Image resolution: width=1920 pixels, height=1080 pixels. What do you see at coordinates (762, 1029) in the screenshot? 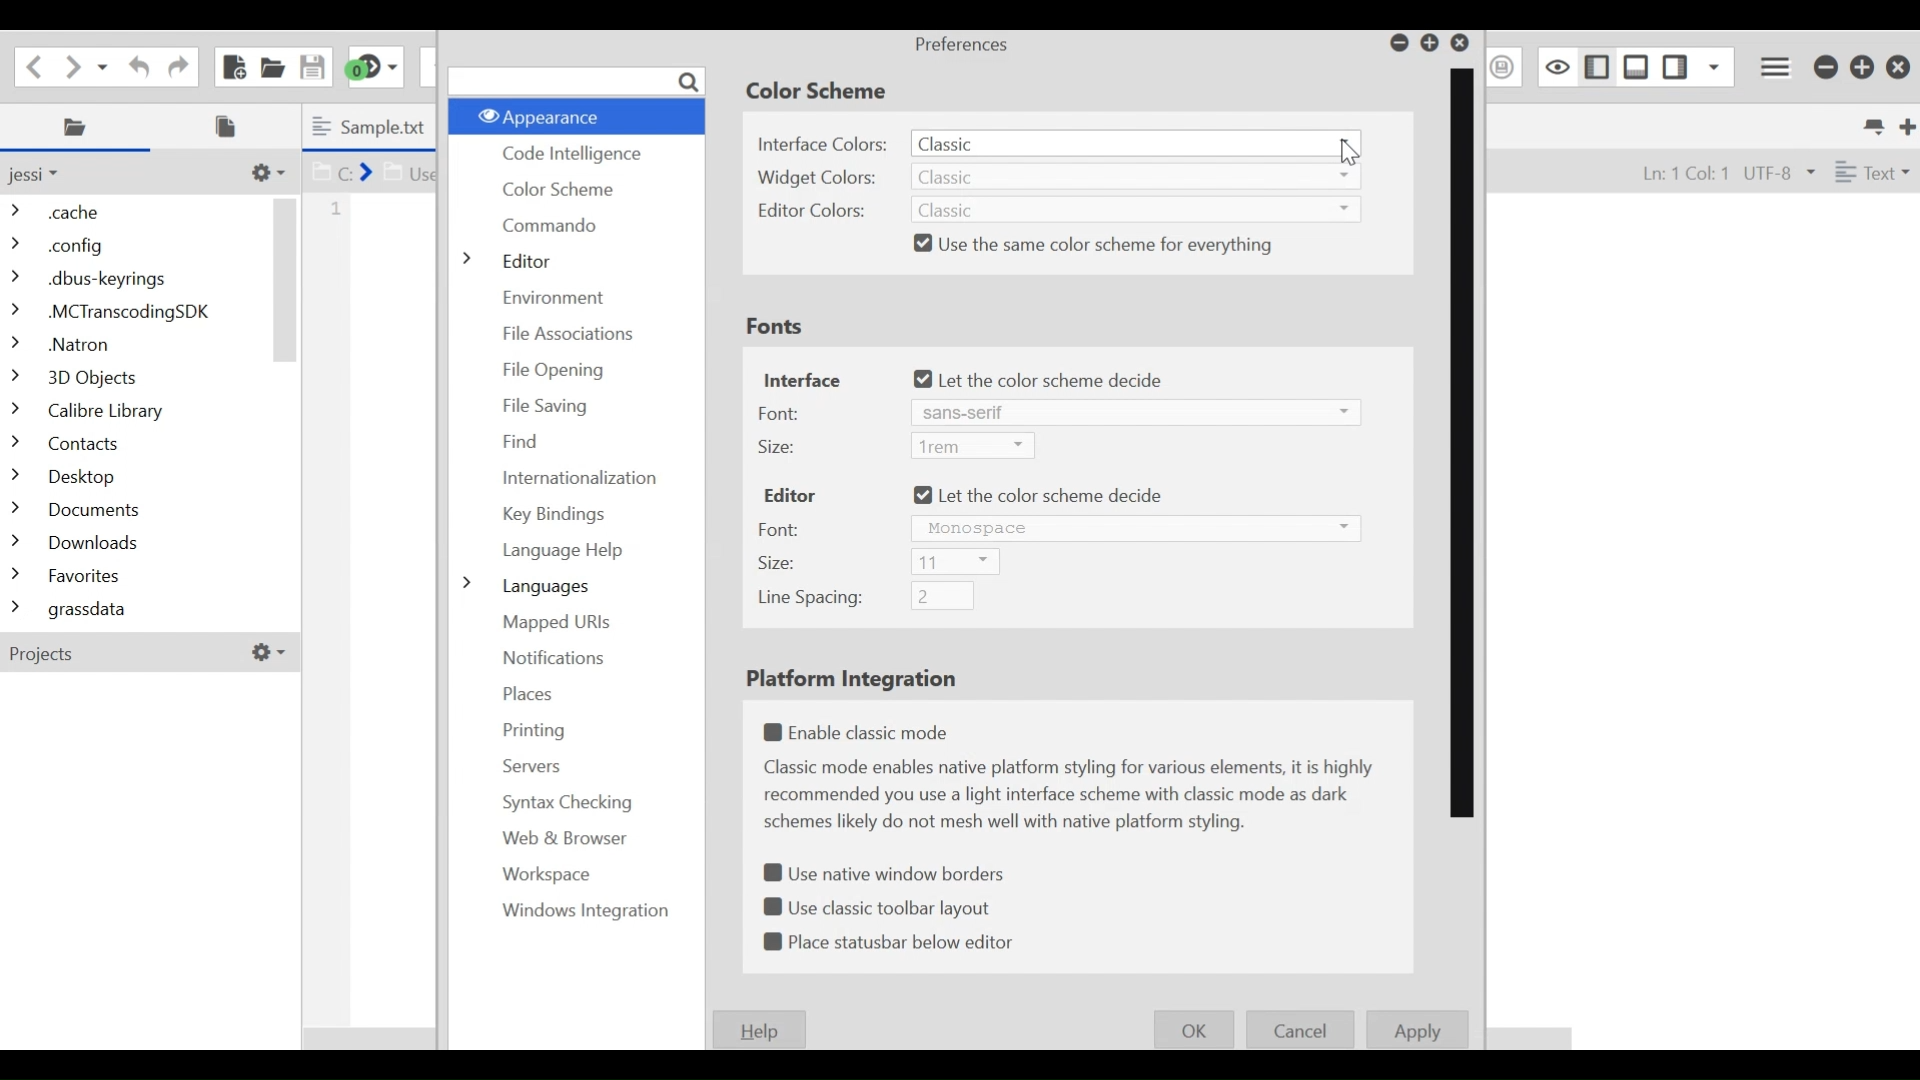
I see `Help` at bounding box center [762, 1029].